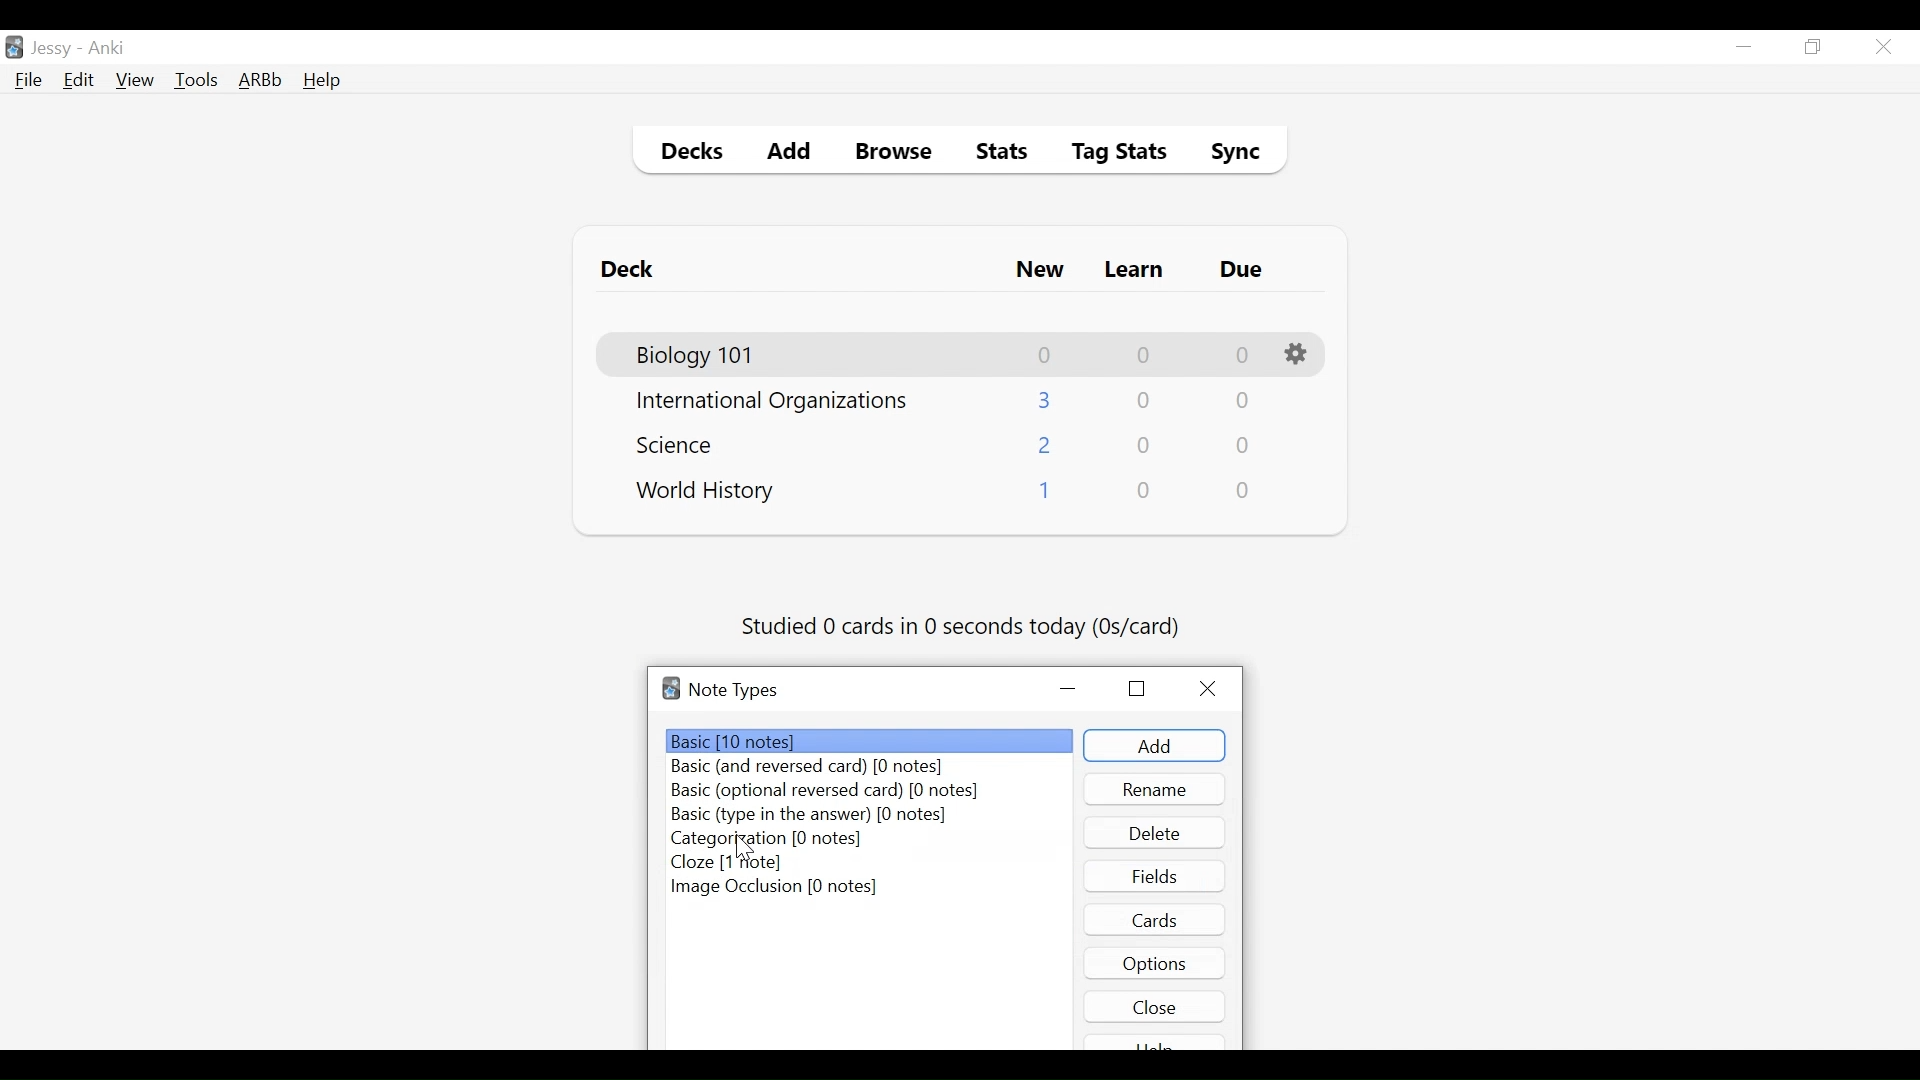  What do you see at coordinates (1046, 447) in the screenshot?
I see `New Card Count` at bounding box center [1046, 447].